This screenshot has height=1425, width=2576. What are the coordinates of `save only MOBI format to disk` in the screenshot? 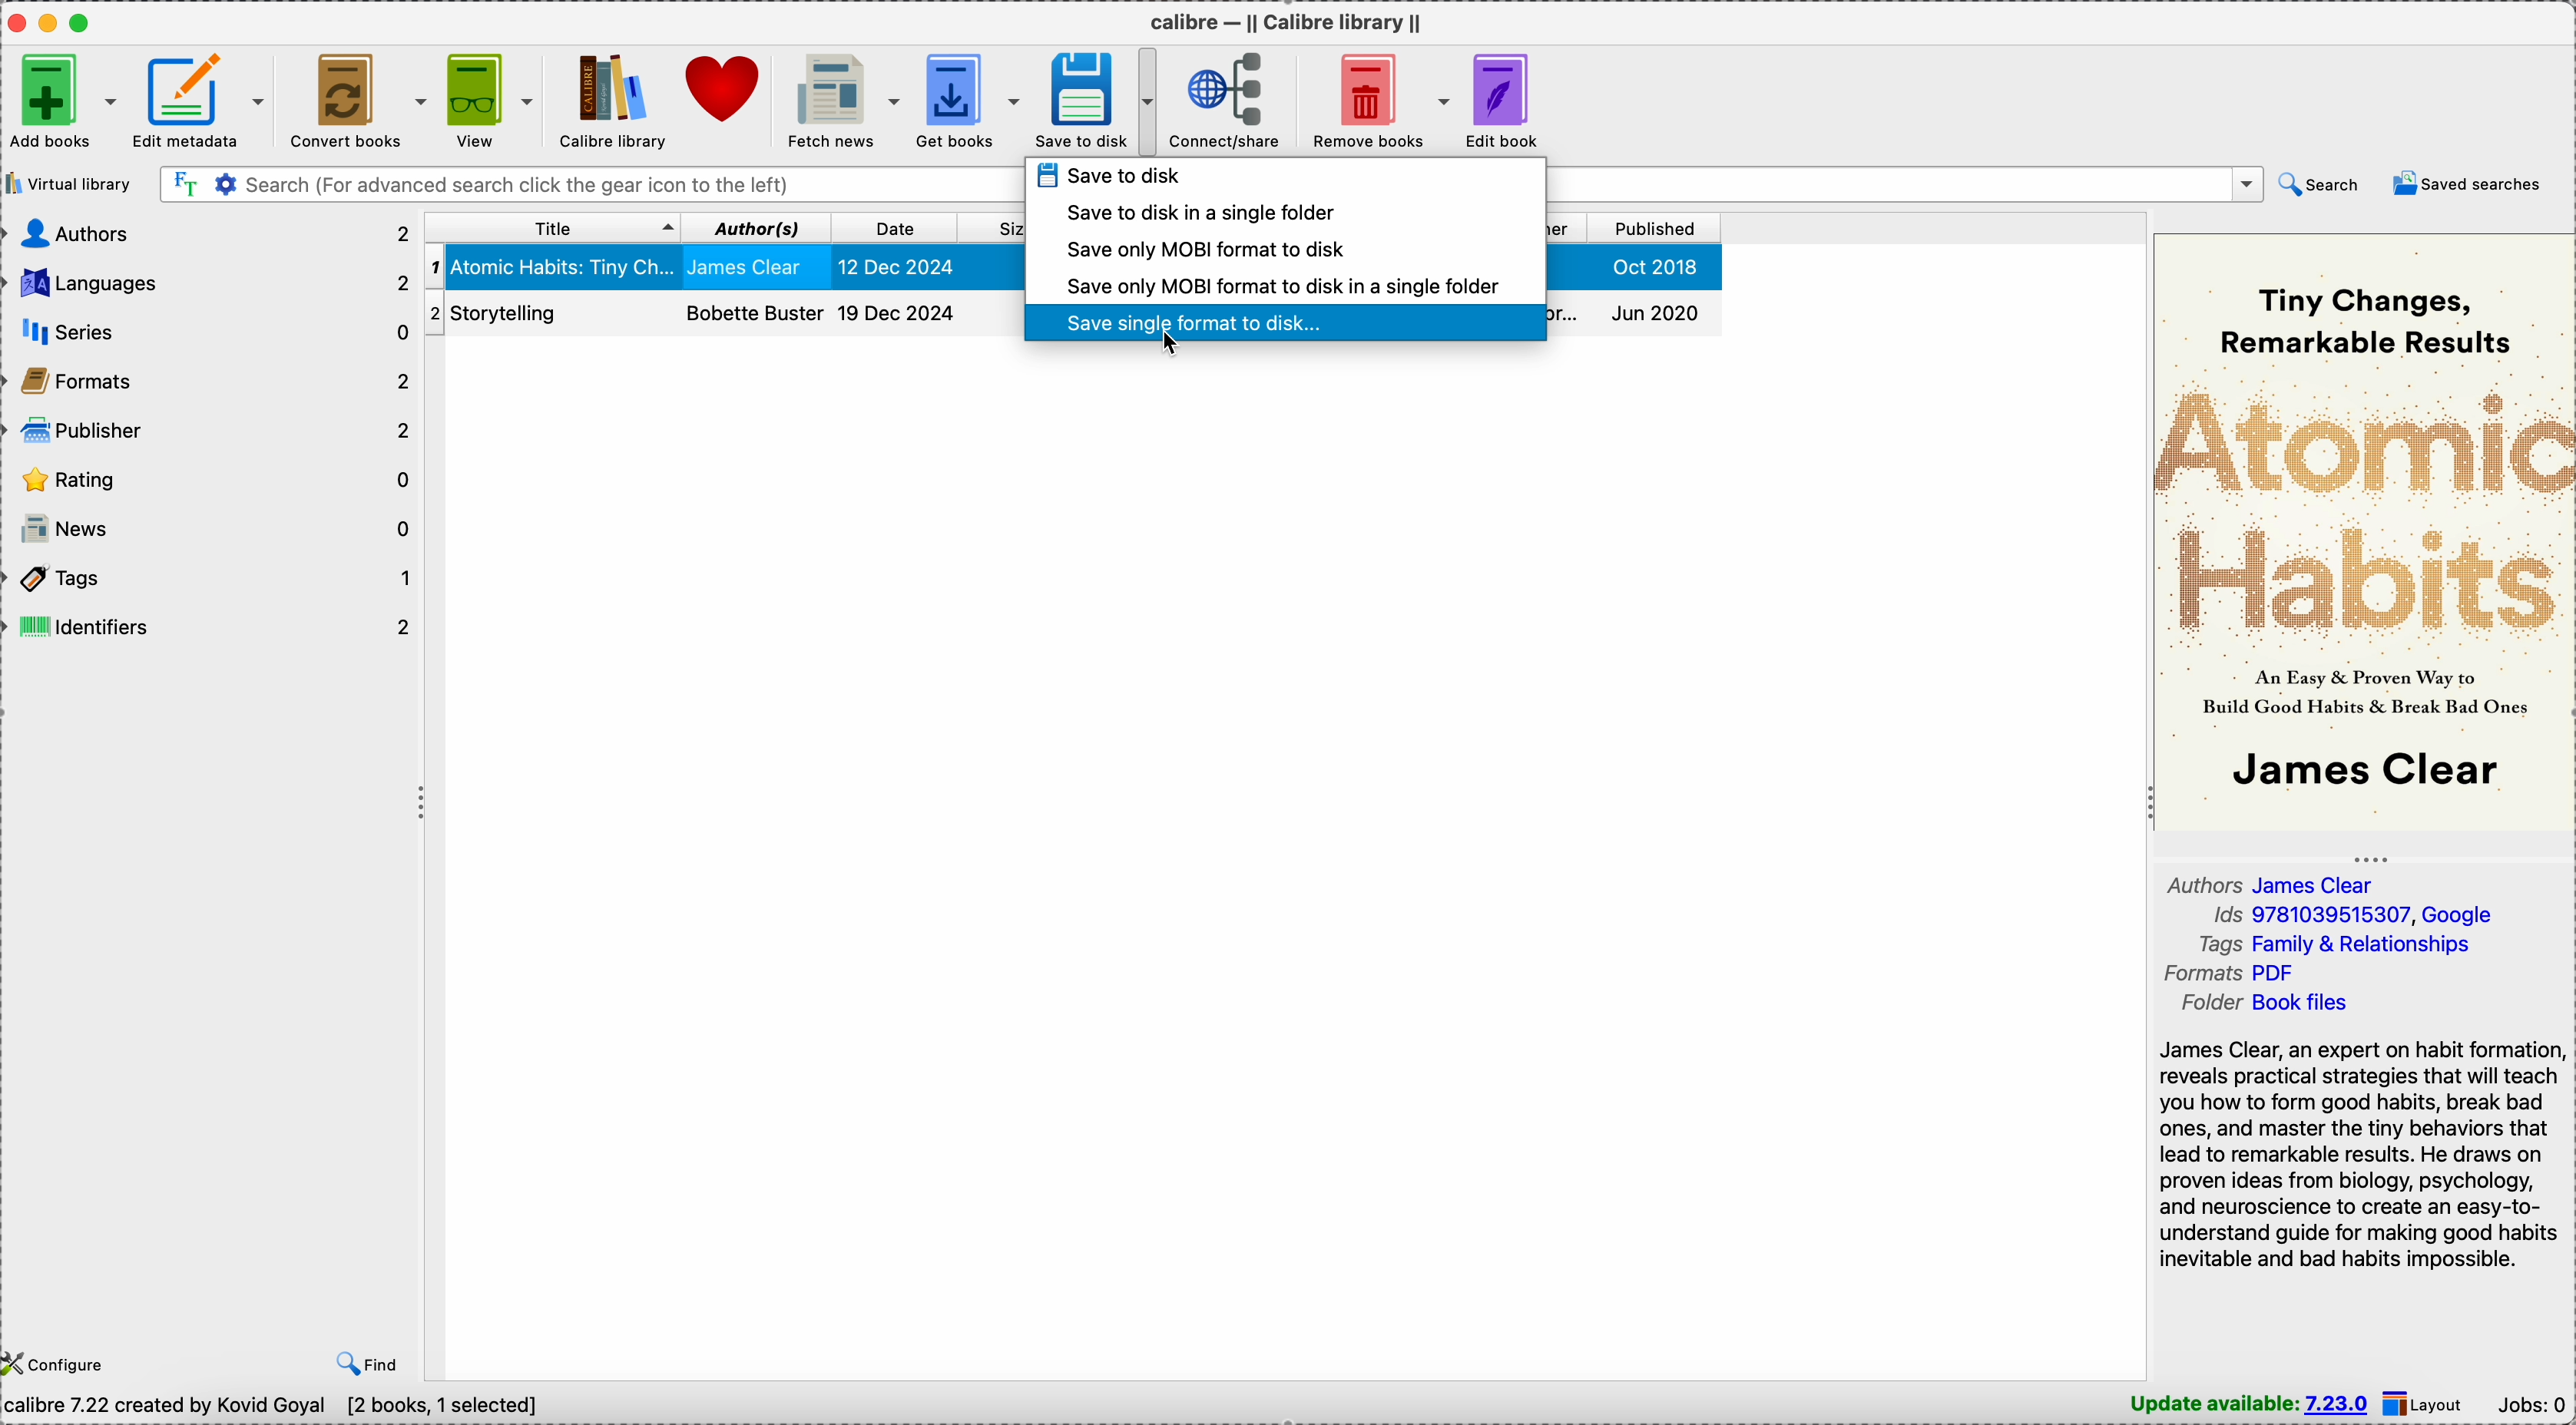 It's located at (1204, 249).